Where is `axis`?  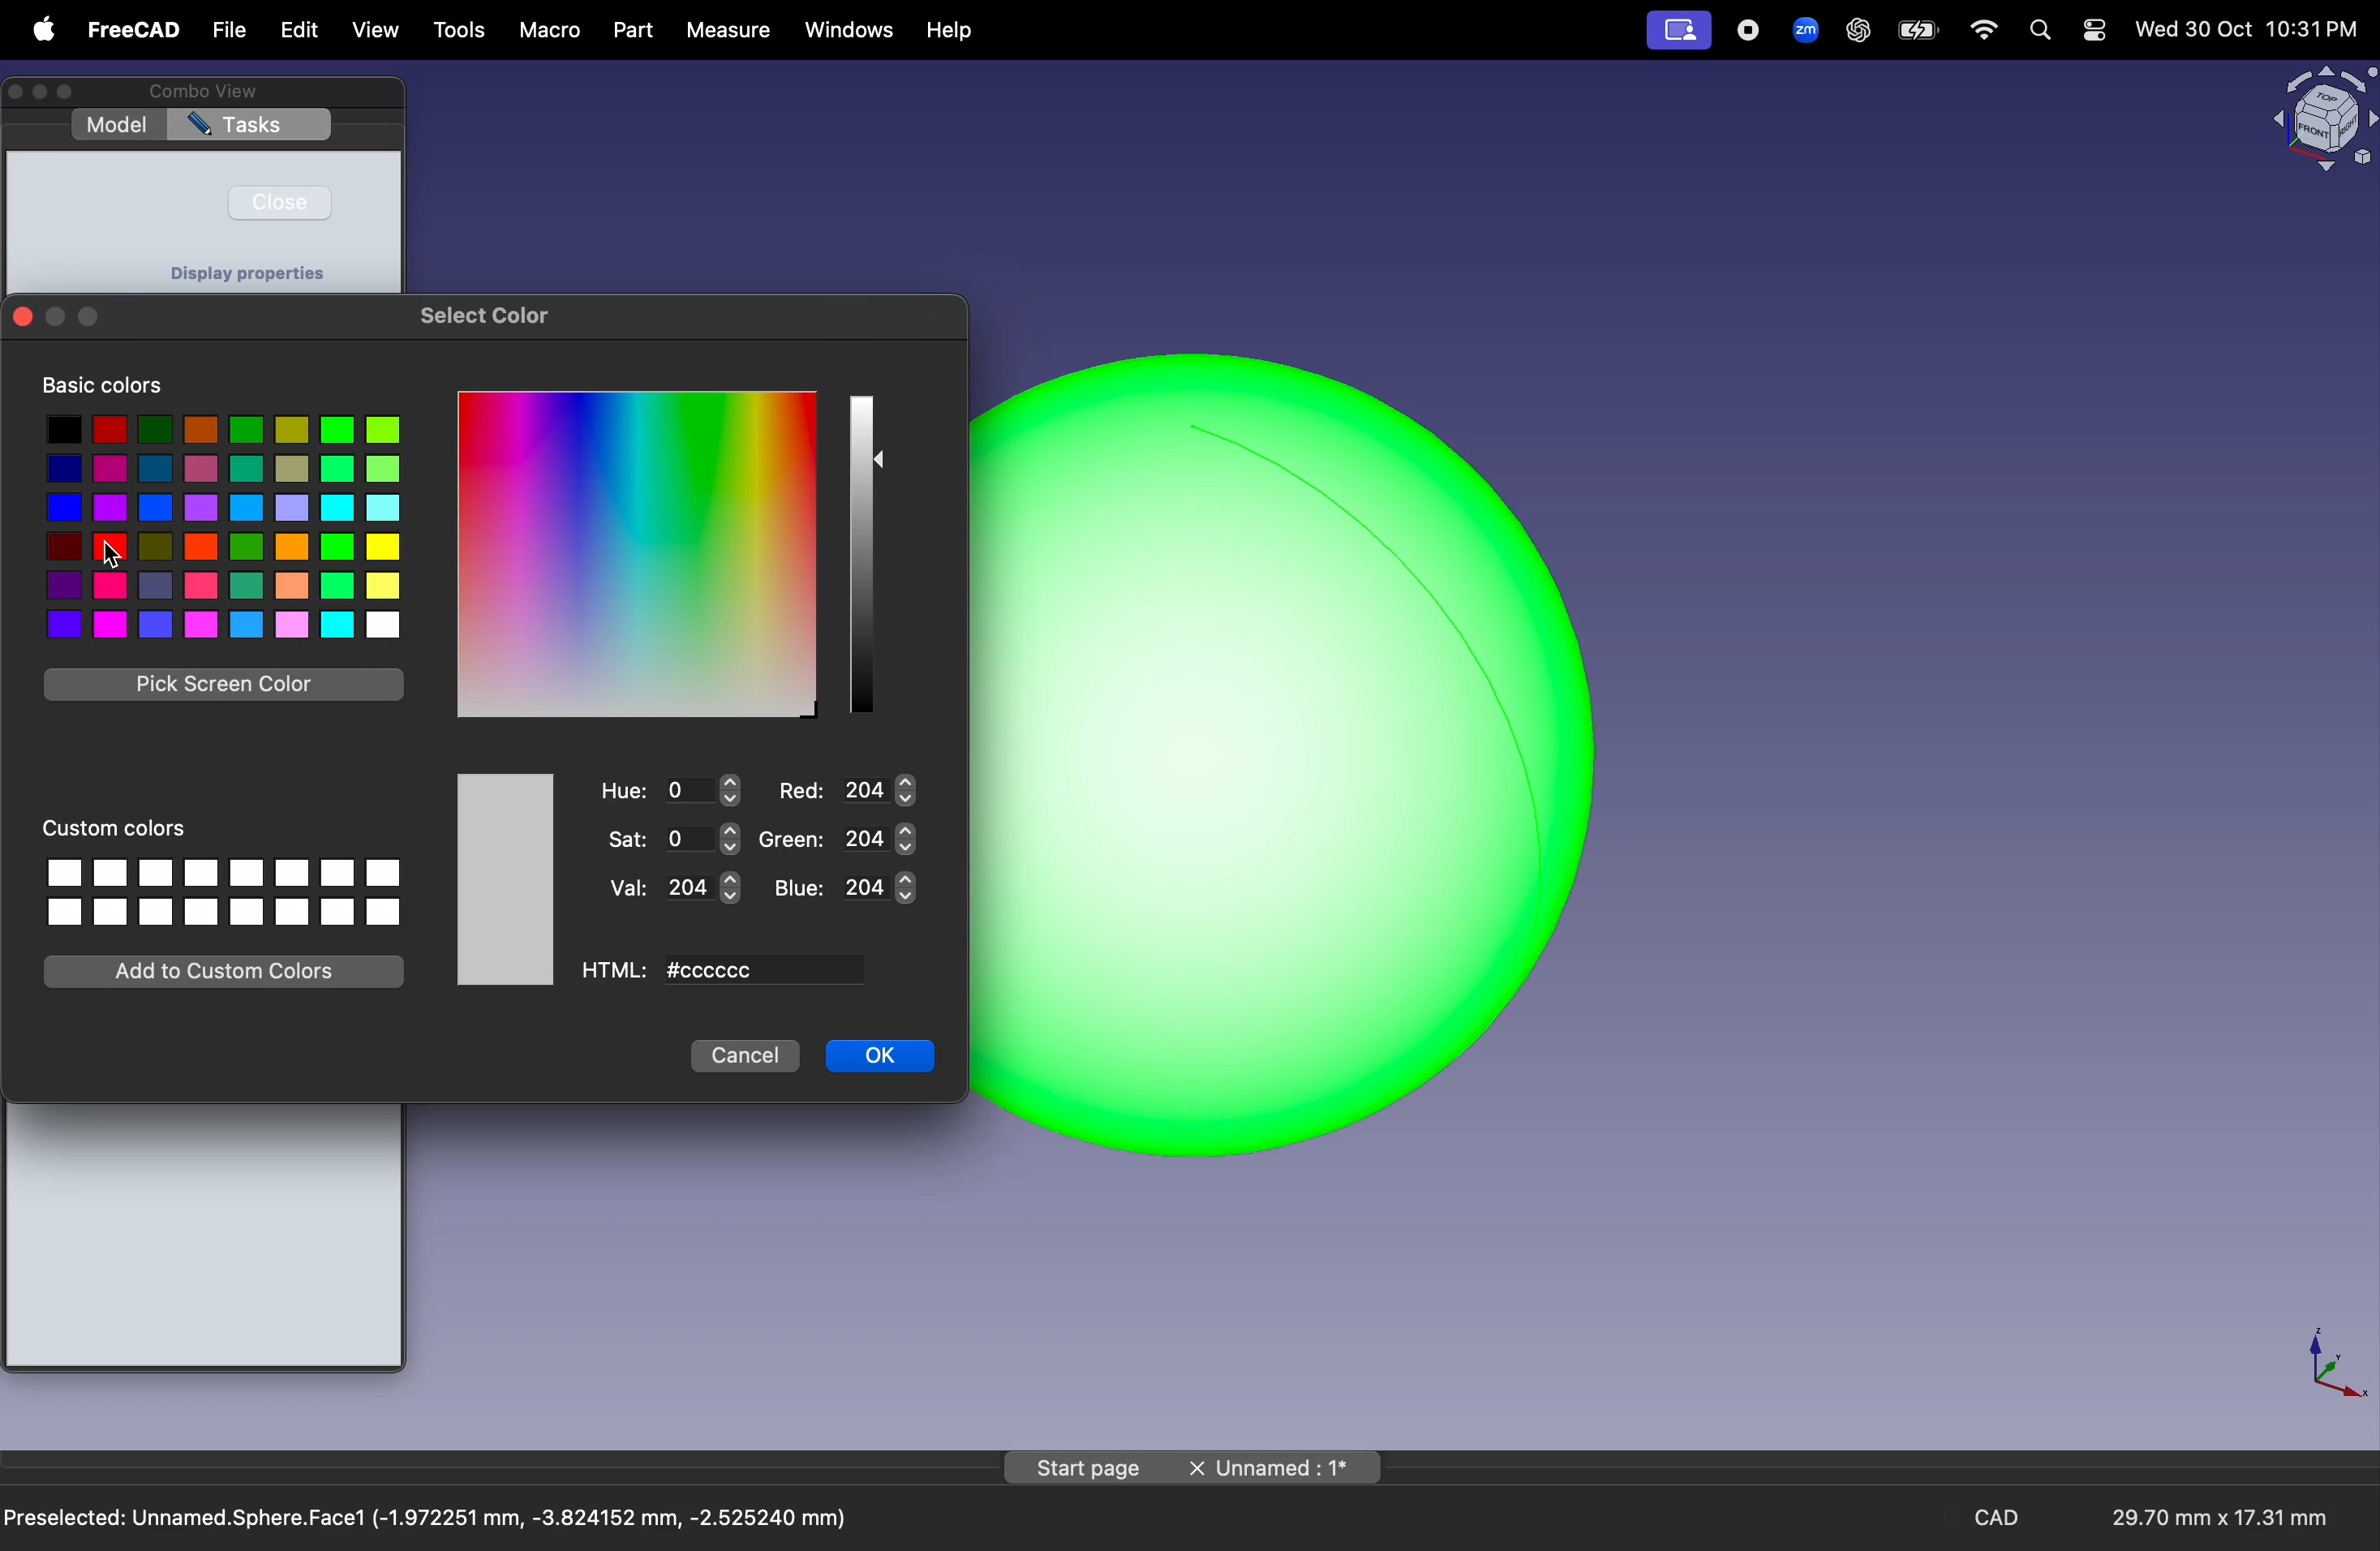 axis is located at coordinates (2331, 1360).